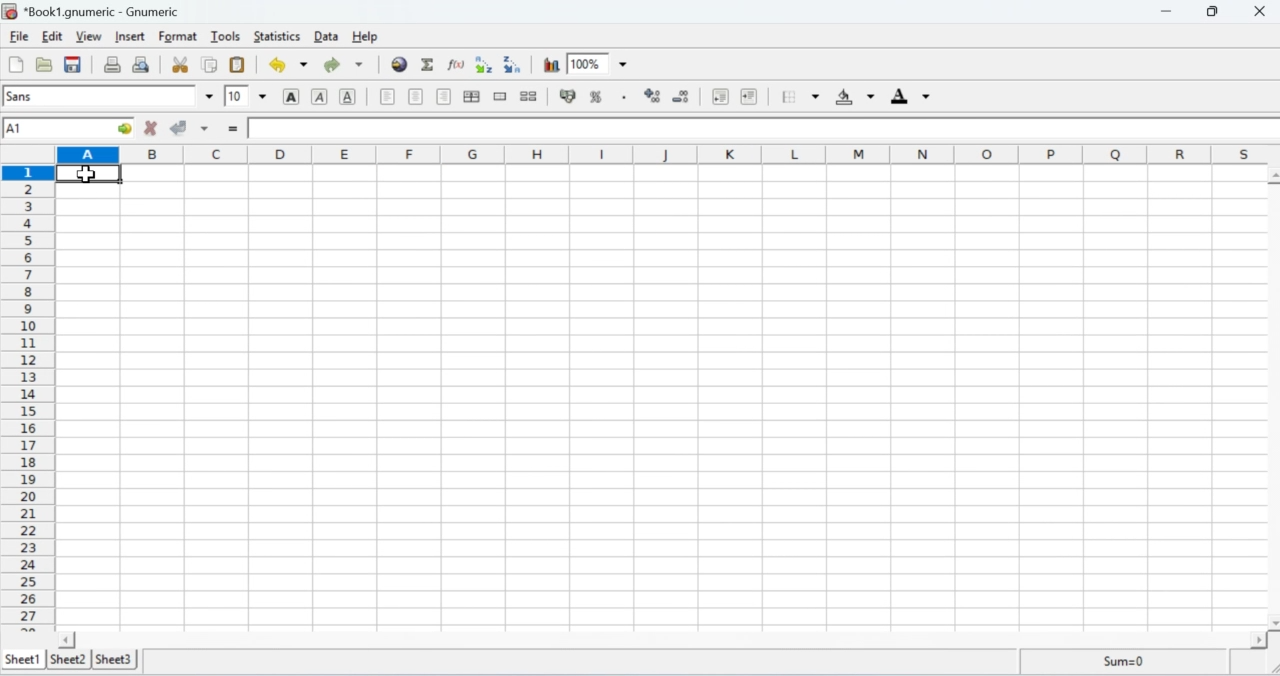 The width and height of the screenshot is (1280, 676). What do you see at coordinates (566, 98) in the screenshot?
I see `` at bounding box center [566, 98].